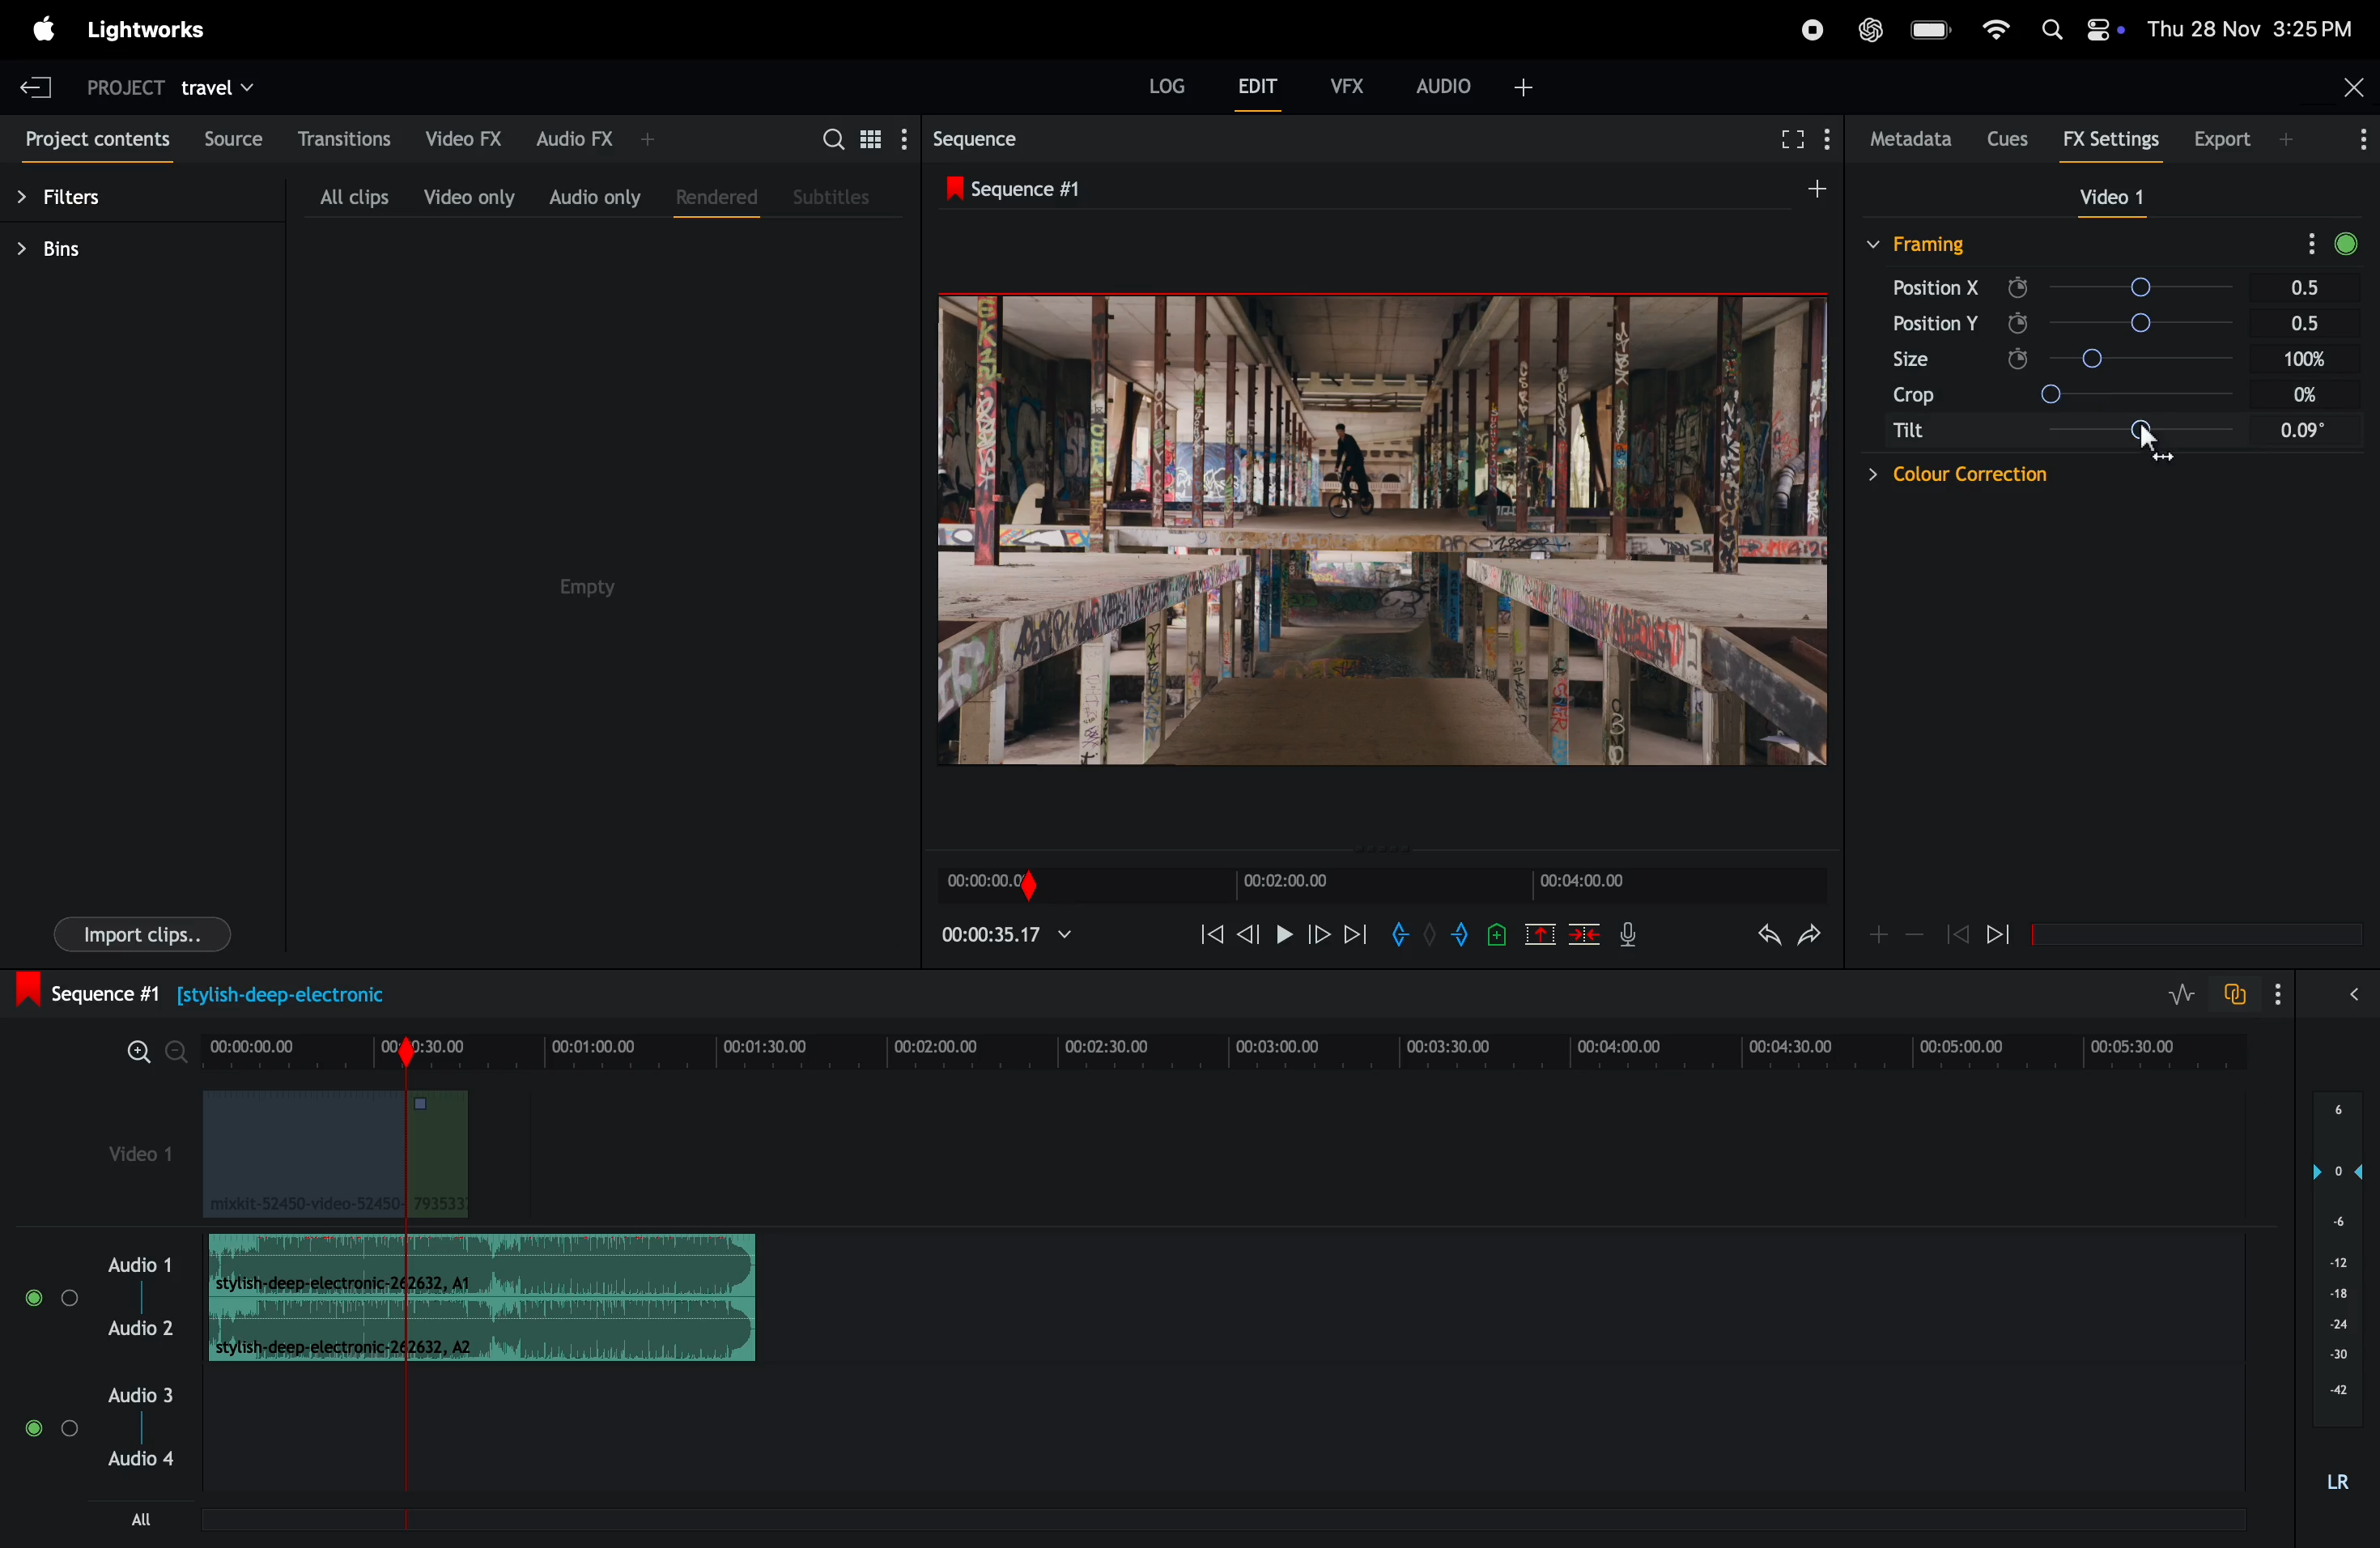 The height and width of the screenshot is (1548, 2380). Describe the element at coordinates (96, 136) in the screenshot. I see `projects contents` at that location.